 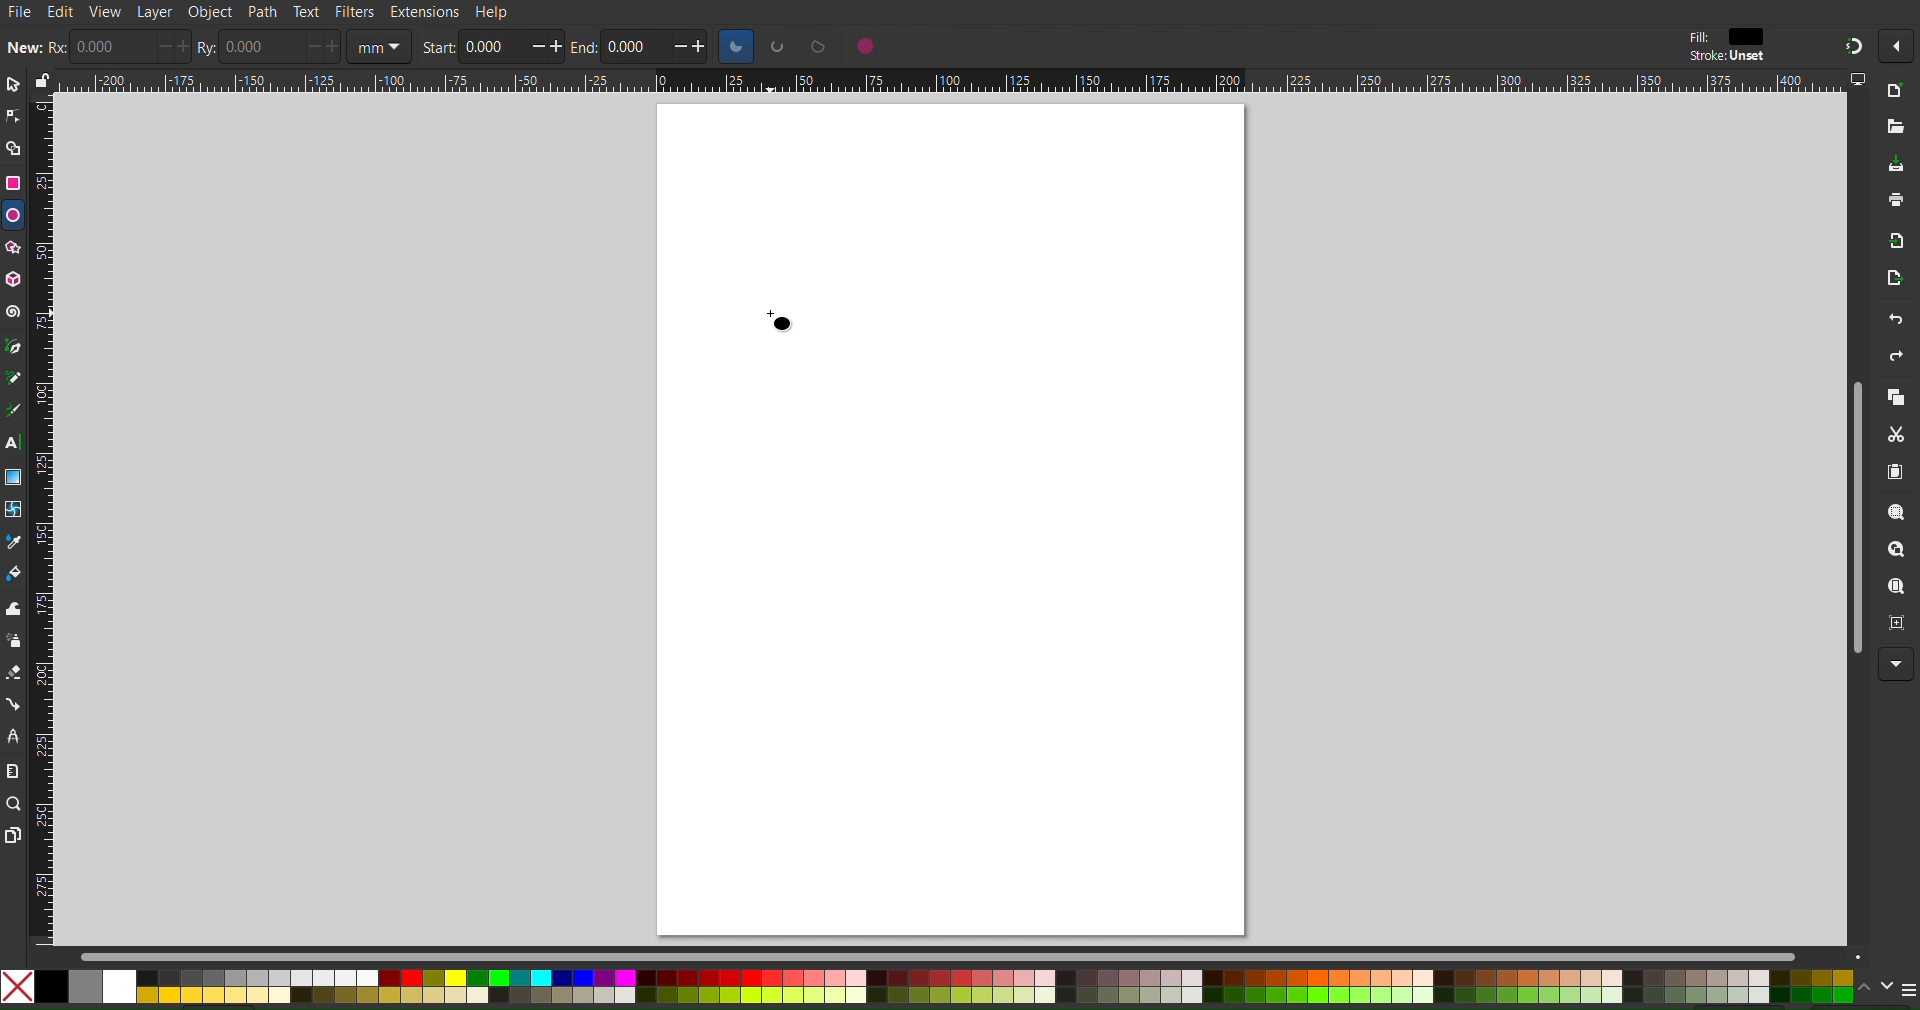 What do you see at coordinates (258, 47) in the screenshot?
I see `0` at bounding box center [258, 47].